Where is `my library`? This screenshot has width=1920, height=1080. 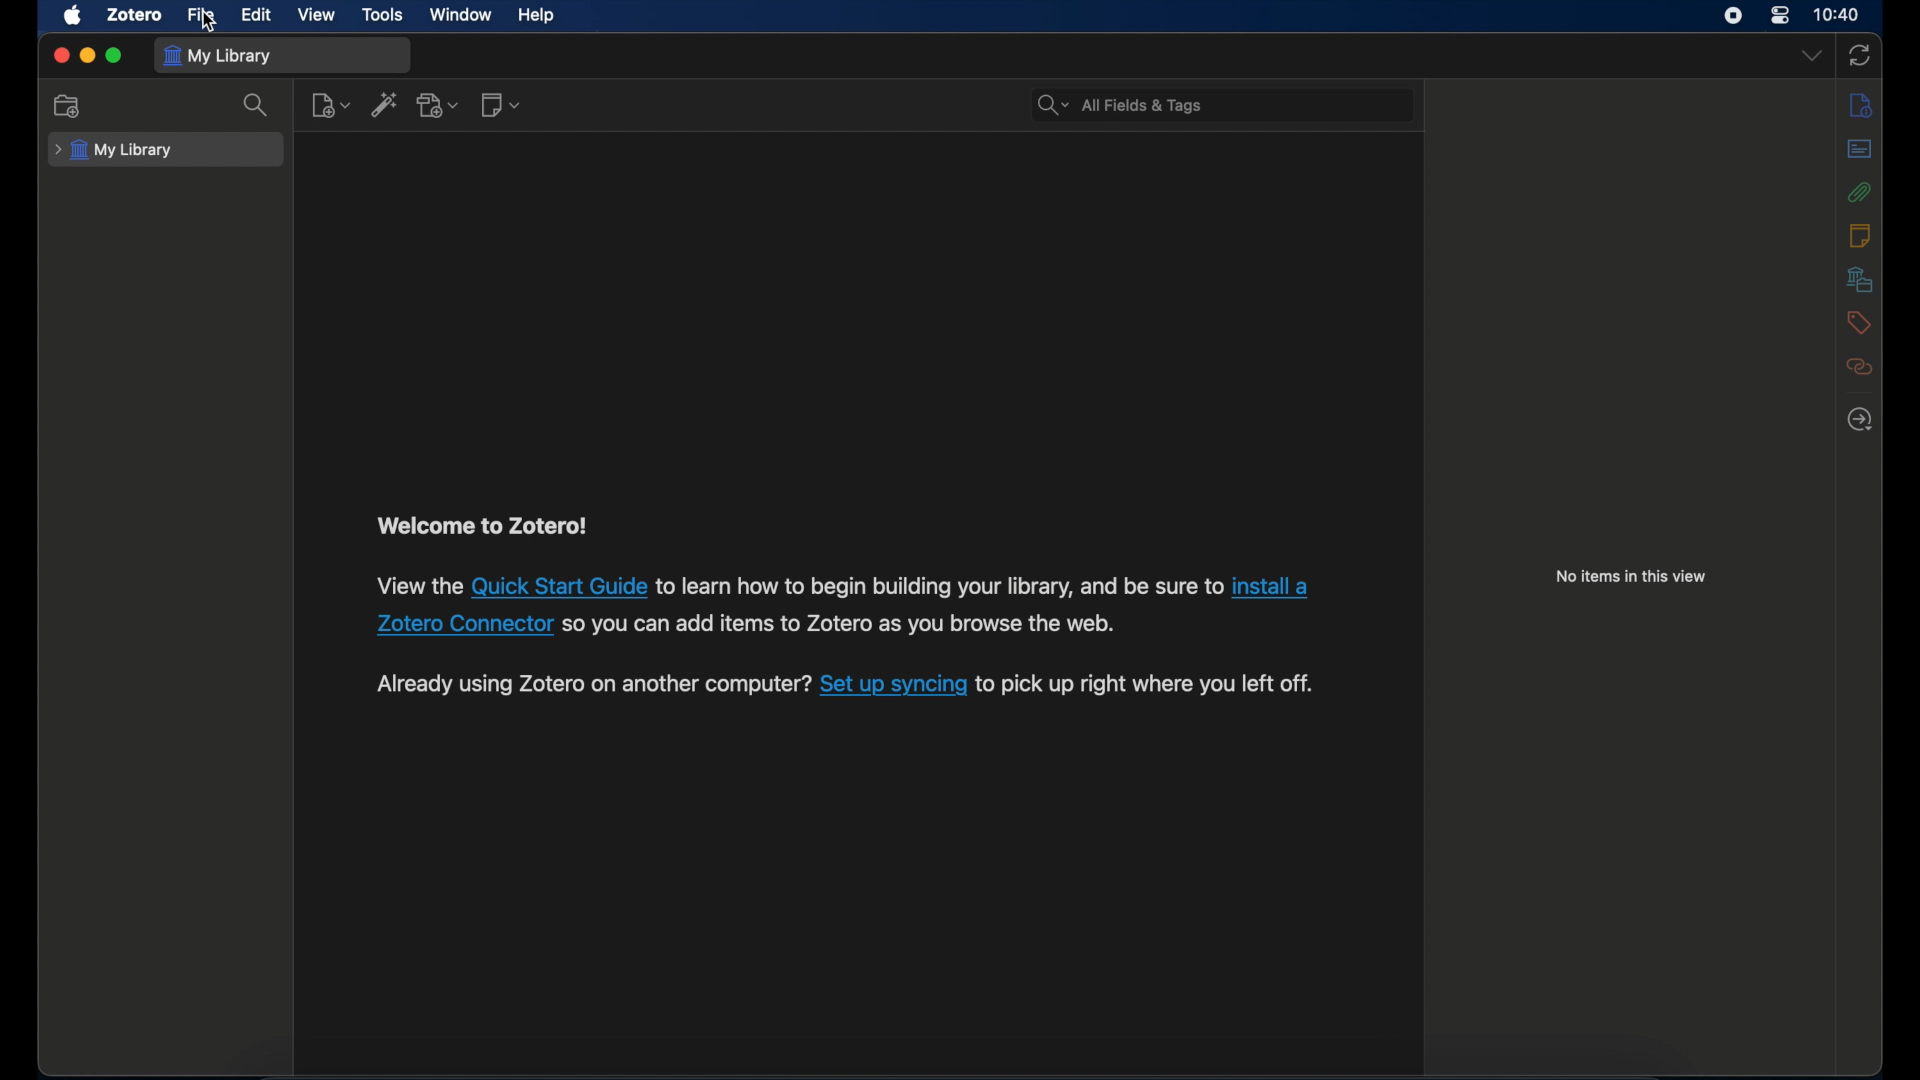 my library is located at coordinates (114, 151).